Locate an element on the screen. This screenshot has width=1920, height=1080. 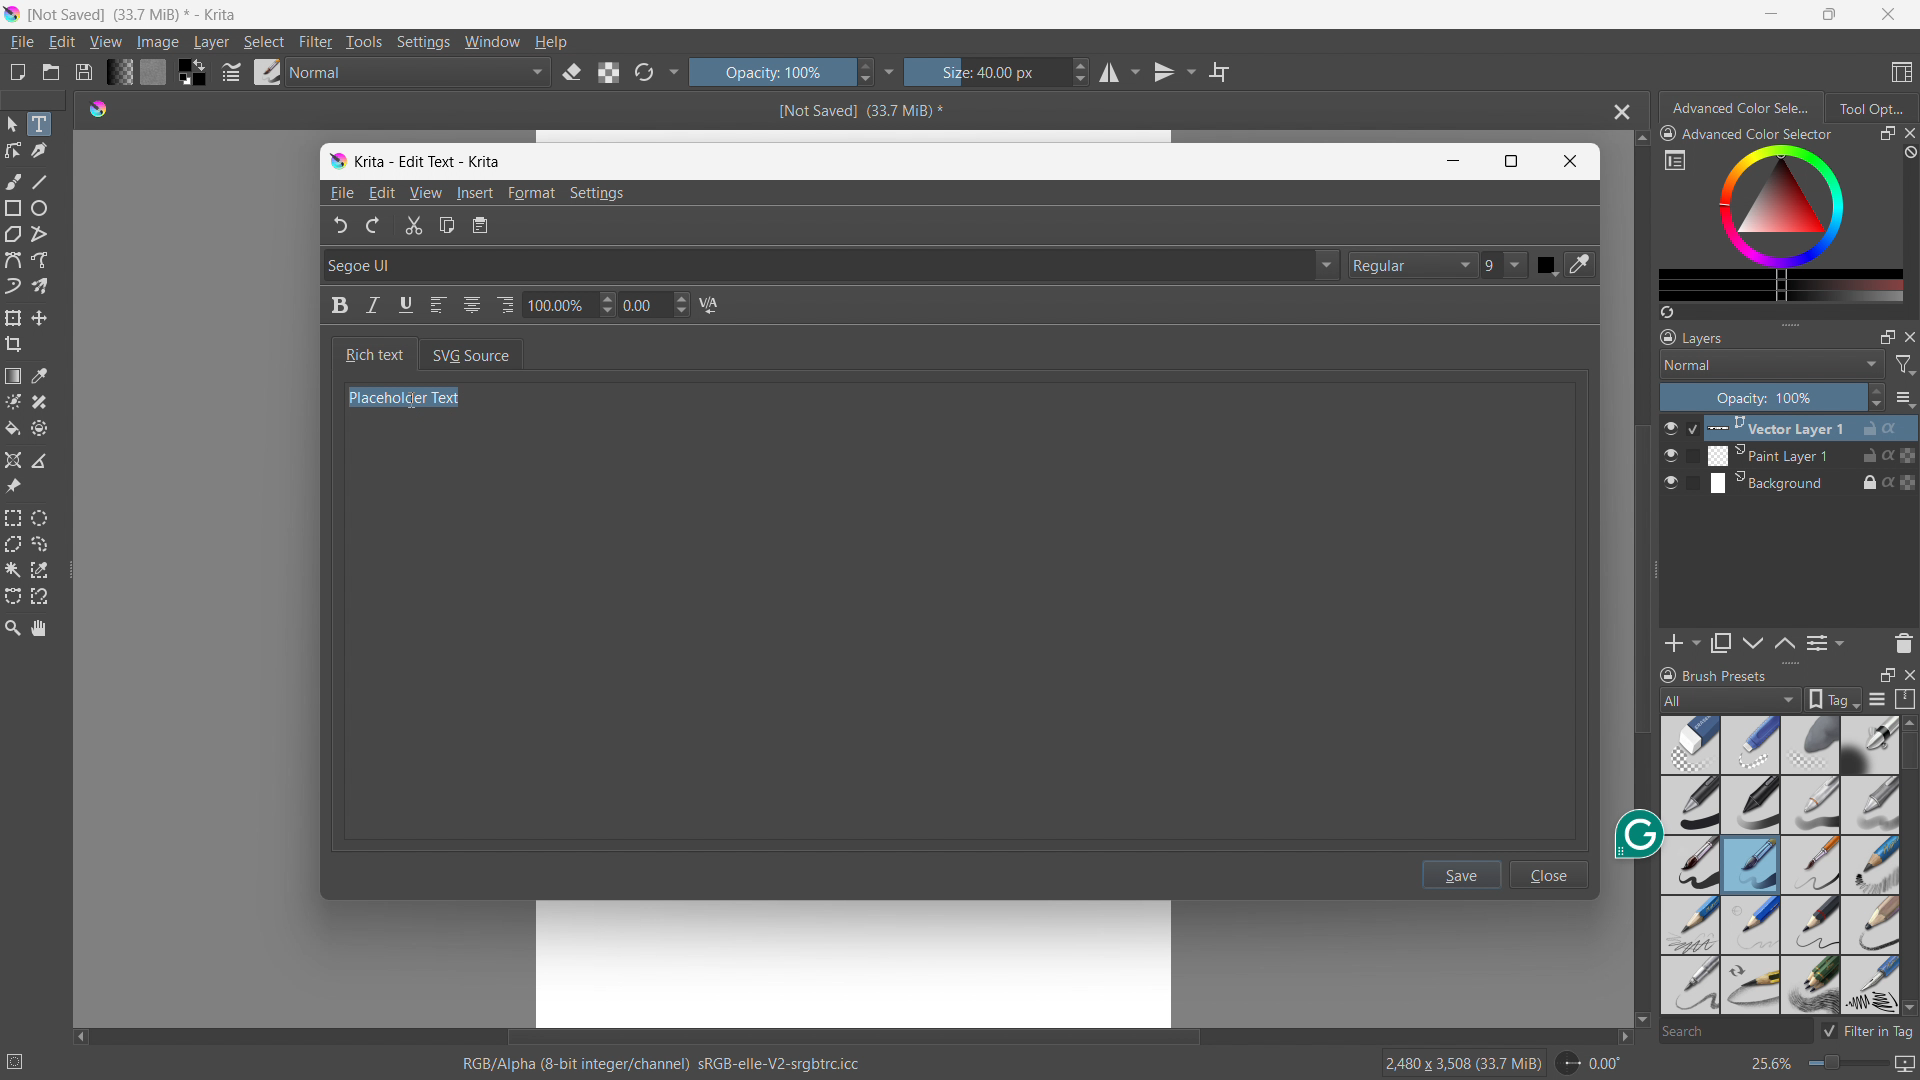
font size is located at coordinates (1504, 265).